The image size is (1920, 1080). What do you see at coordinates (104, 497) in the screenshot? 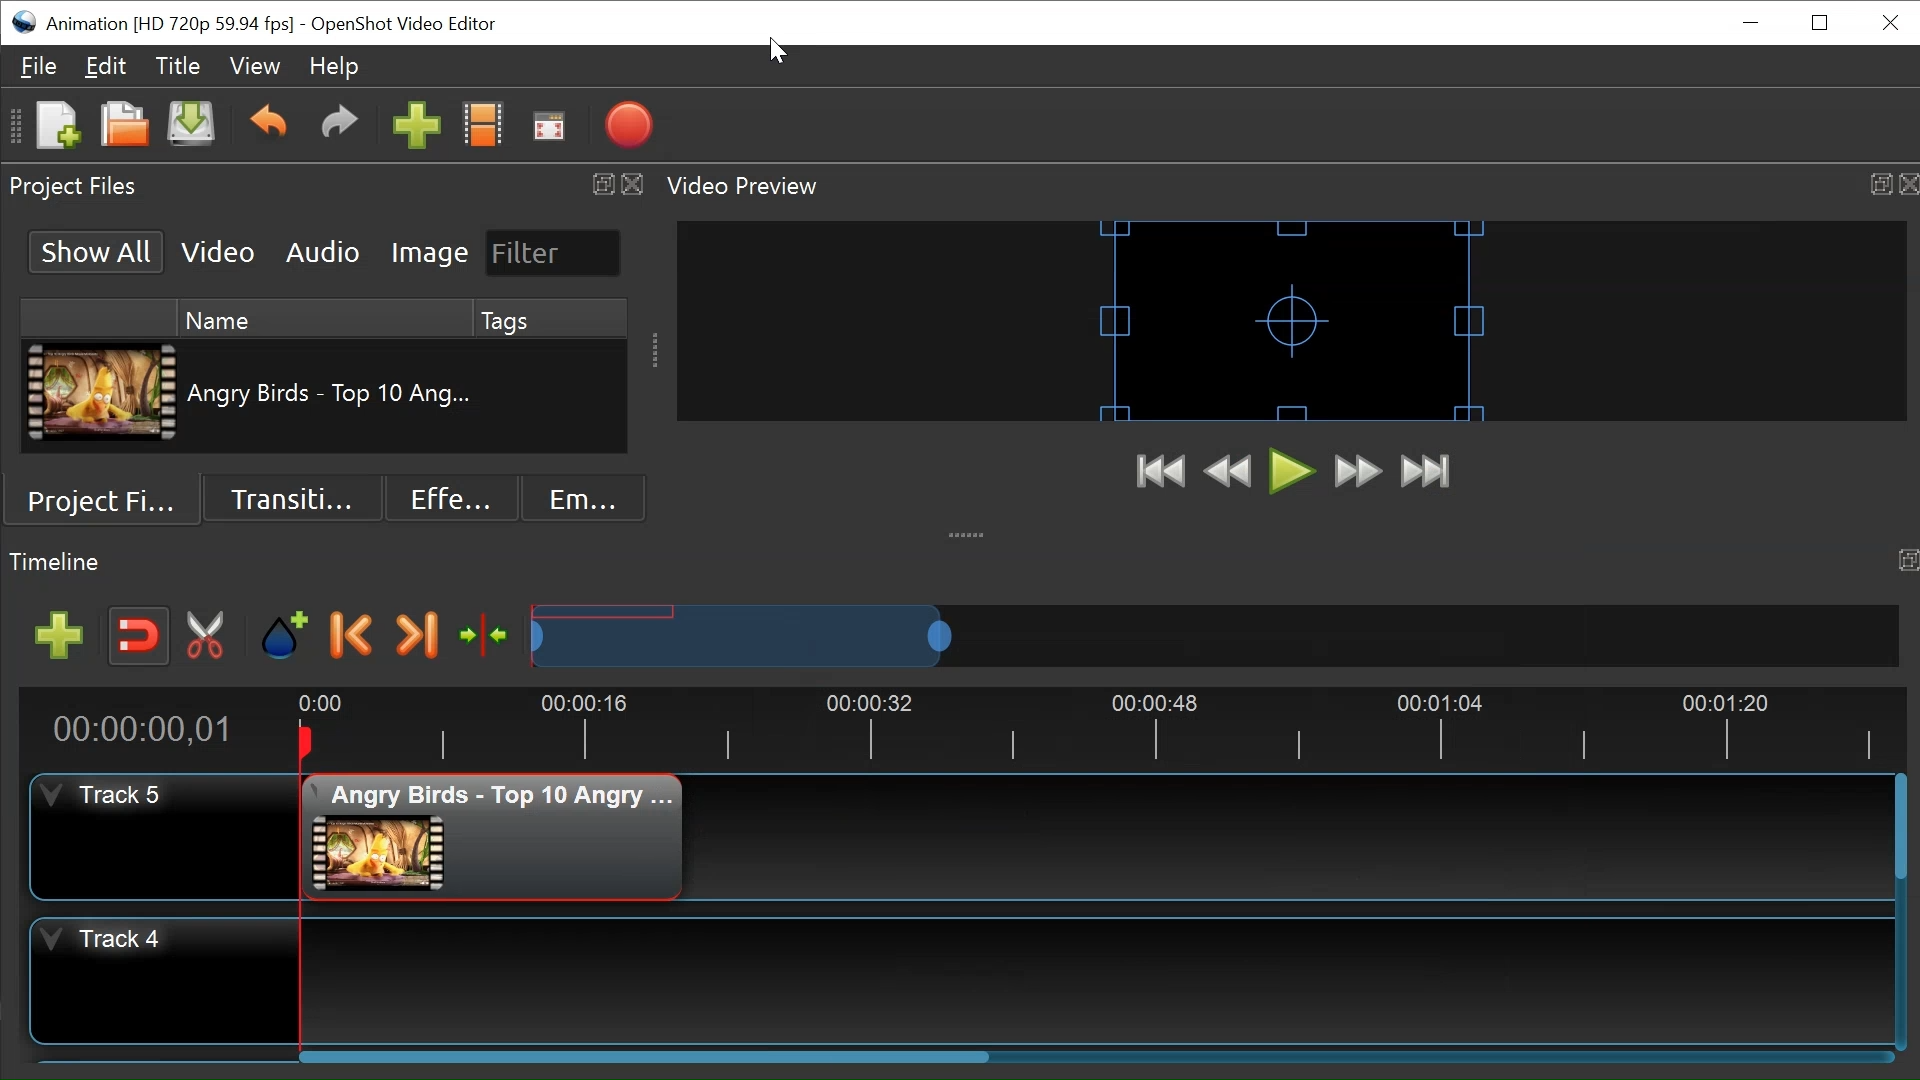
I see `Project Files` at bounding box center [104, 497].